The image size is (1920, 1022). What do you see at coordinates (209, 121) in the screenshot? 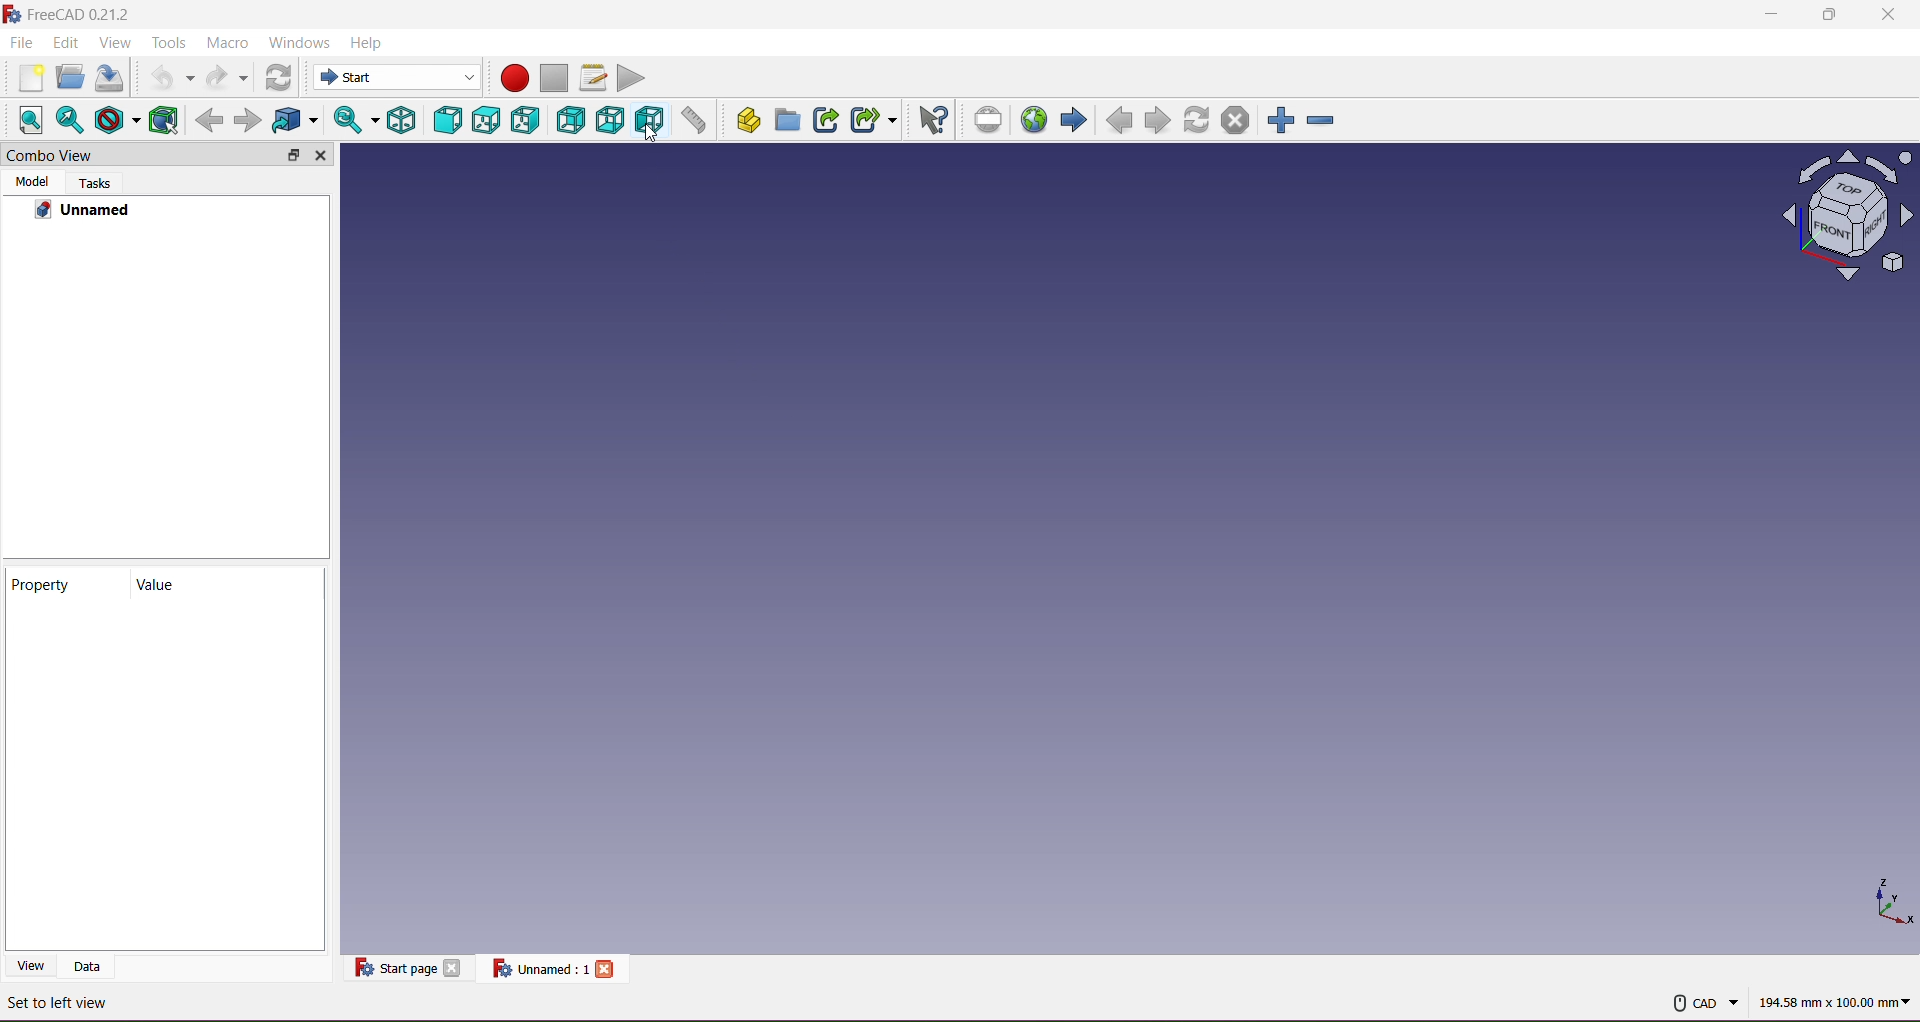
I see `Go Back` at bounding box center [209, 121].